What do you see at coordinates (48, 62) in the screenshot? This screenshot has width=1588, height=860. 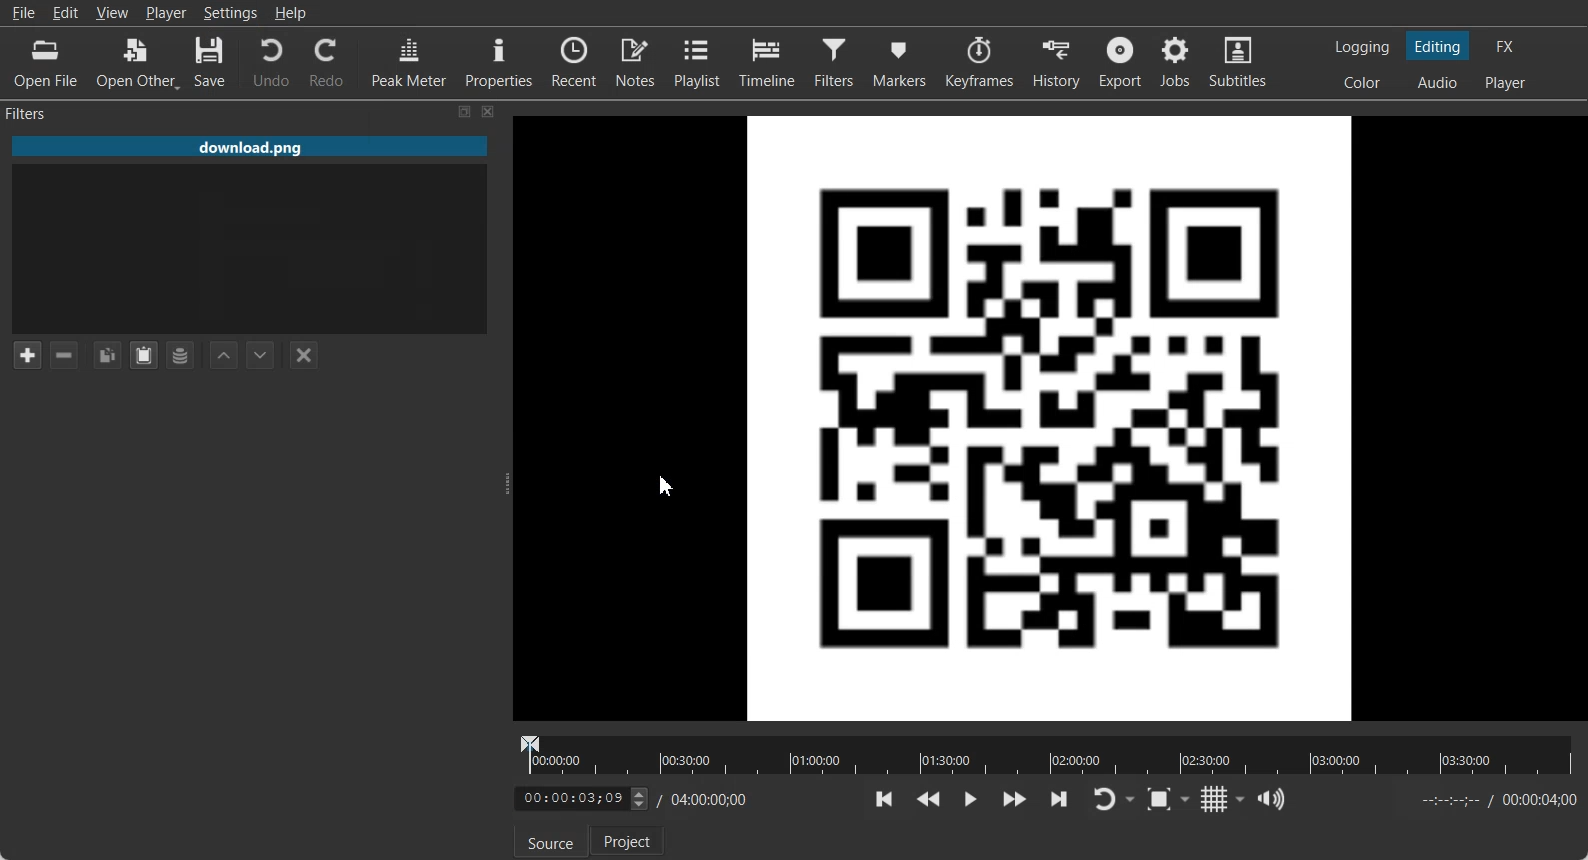 I see `Open File` at bounding box center [48, 62].